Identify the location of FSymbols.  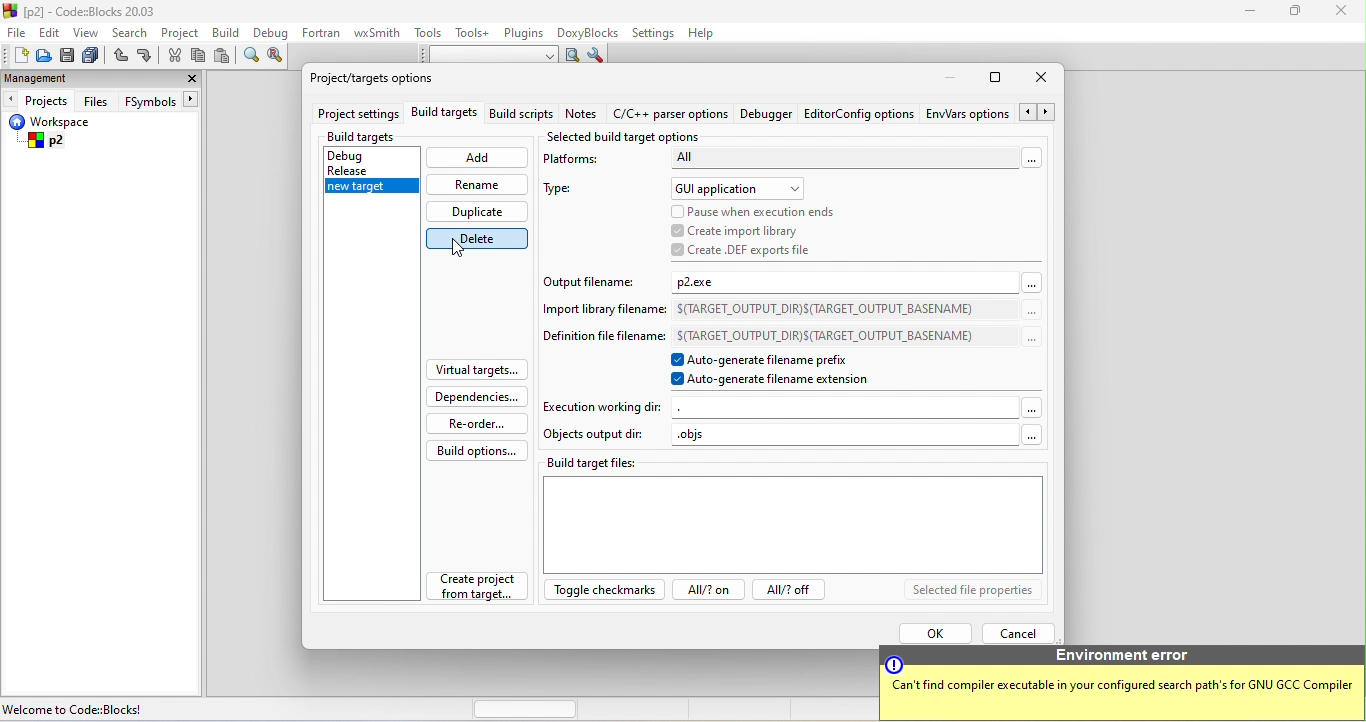
(163, 101).